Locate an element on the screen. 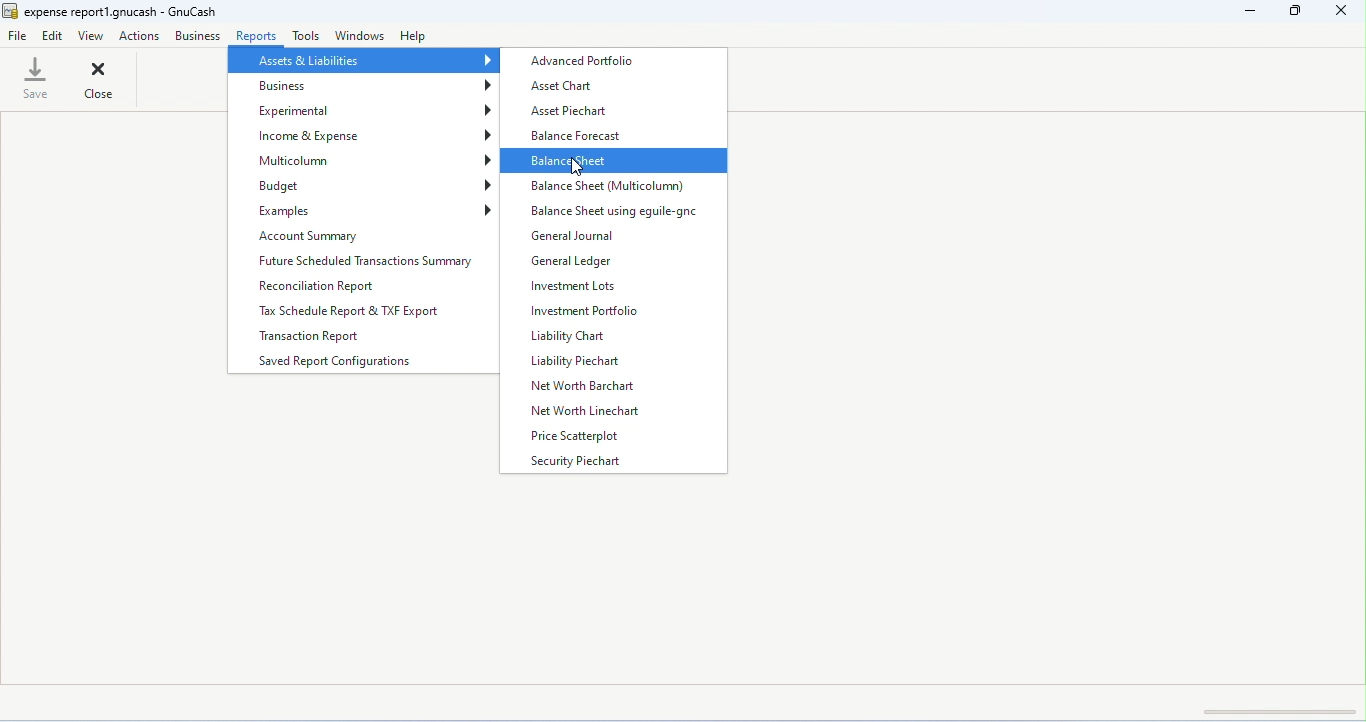 The height and width of the screenshot is (722, 1366). advanced portfolio is located at coordinates (589, 62).